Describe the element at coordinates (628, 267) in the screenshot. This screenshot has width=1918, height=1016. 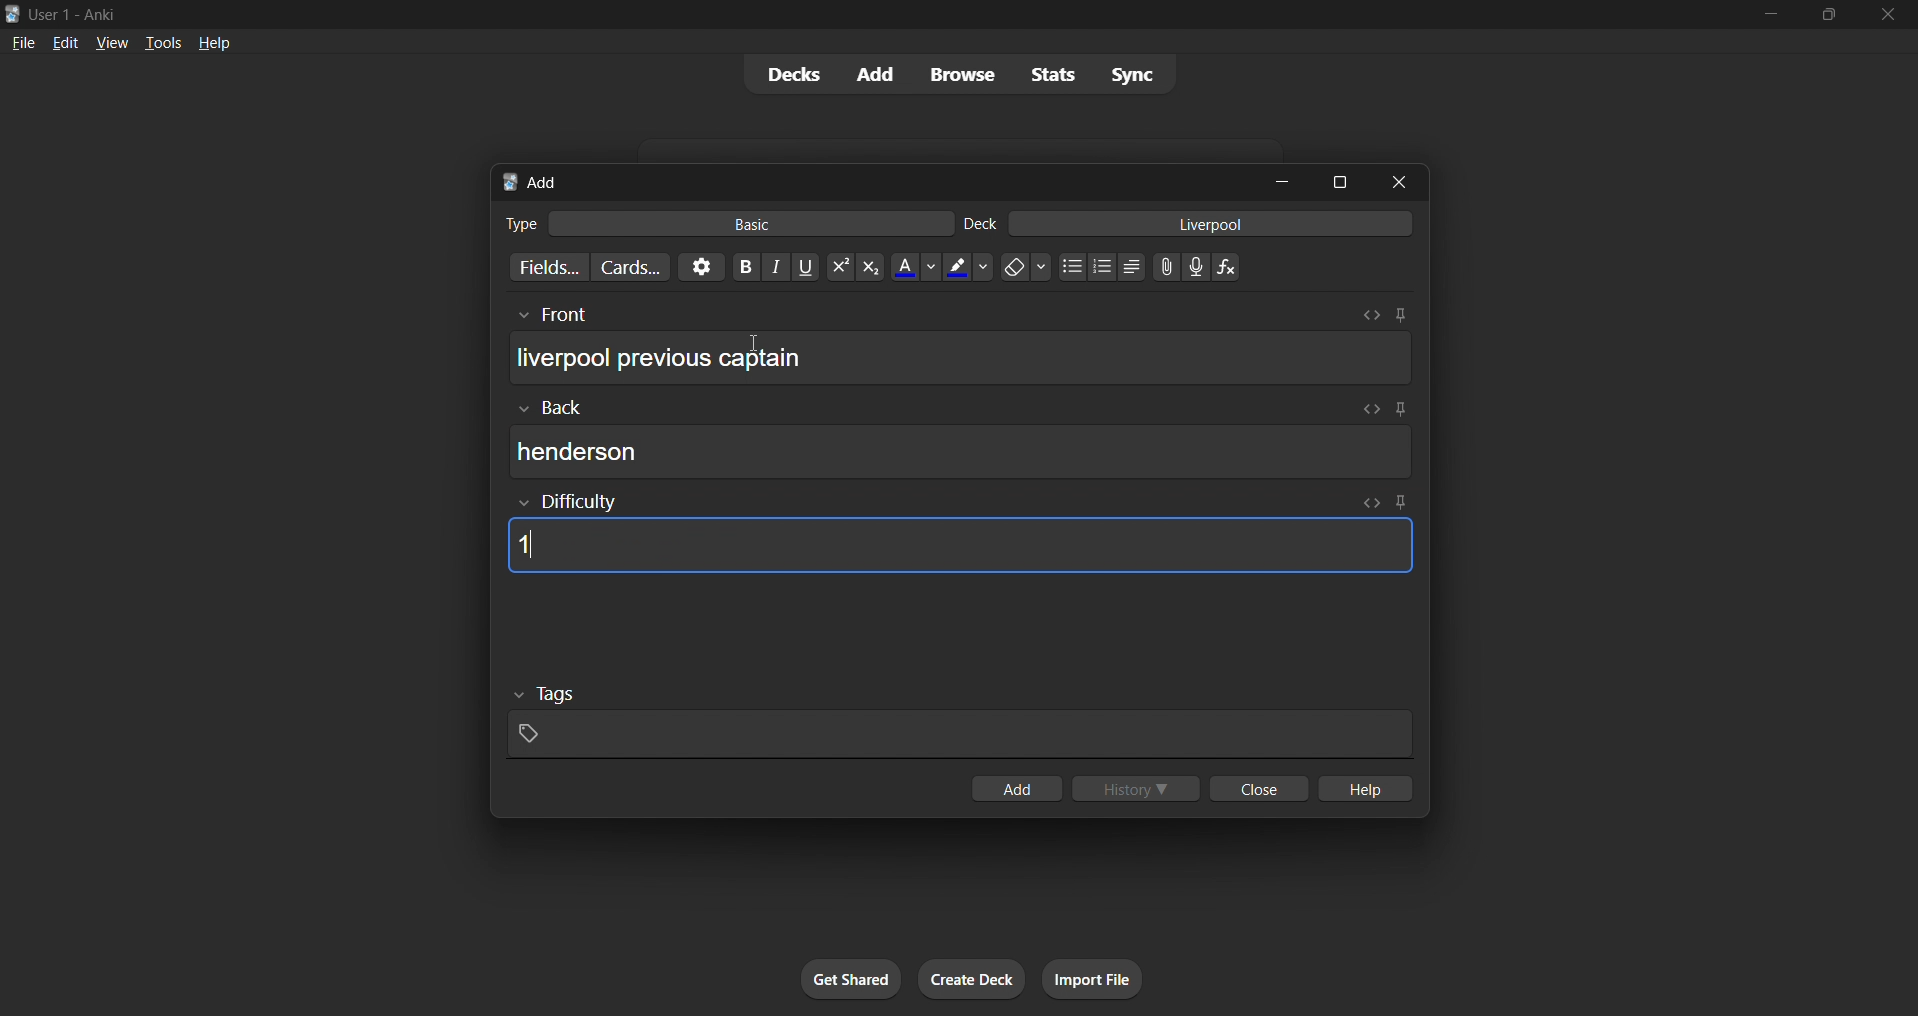
I see `customize card templates` at that location.